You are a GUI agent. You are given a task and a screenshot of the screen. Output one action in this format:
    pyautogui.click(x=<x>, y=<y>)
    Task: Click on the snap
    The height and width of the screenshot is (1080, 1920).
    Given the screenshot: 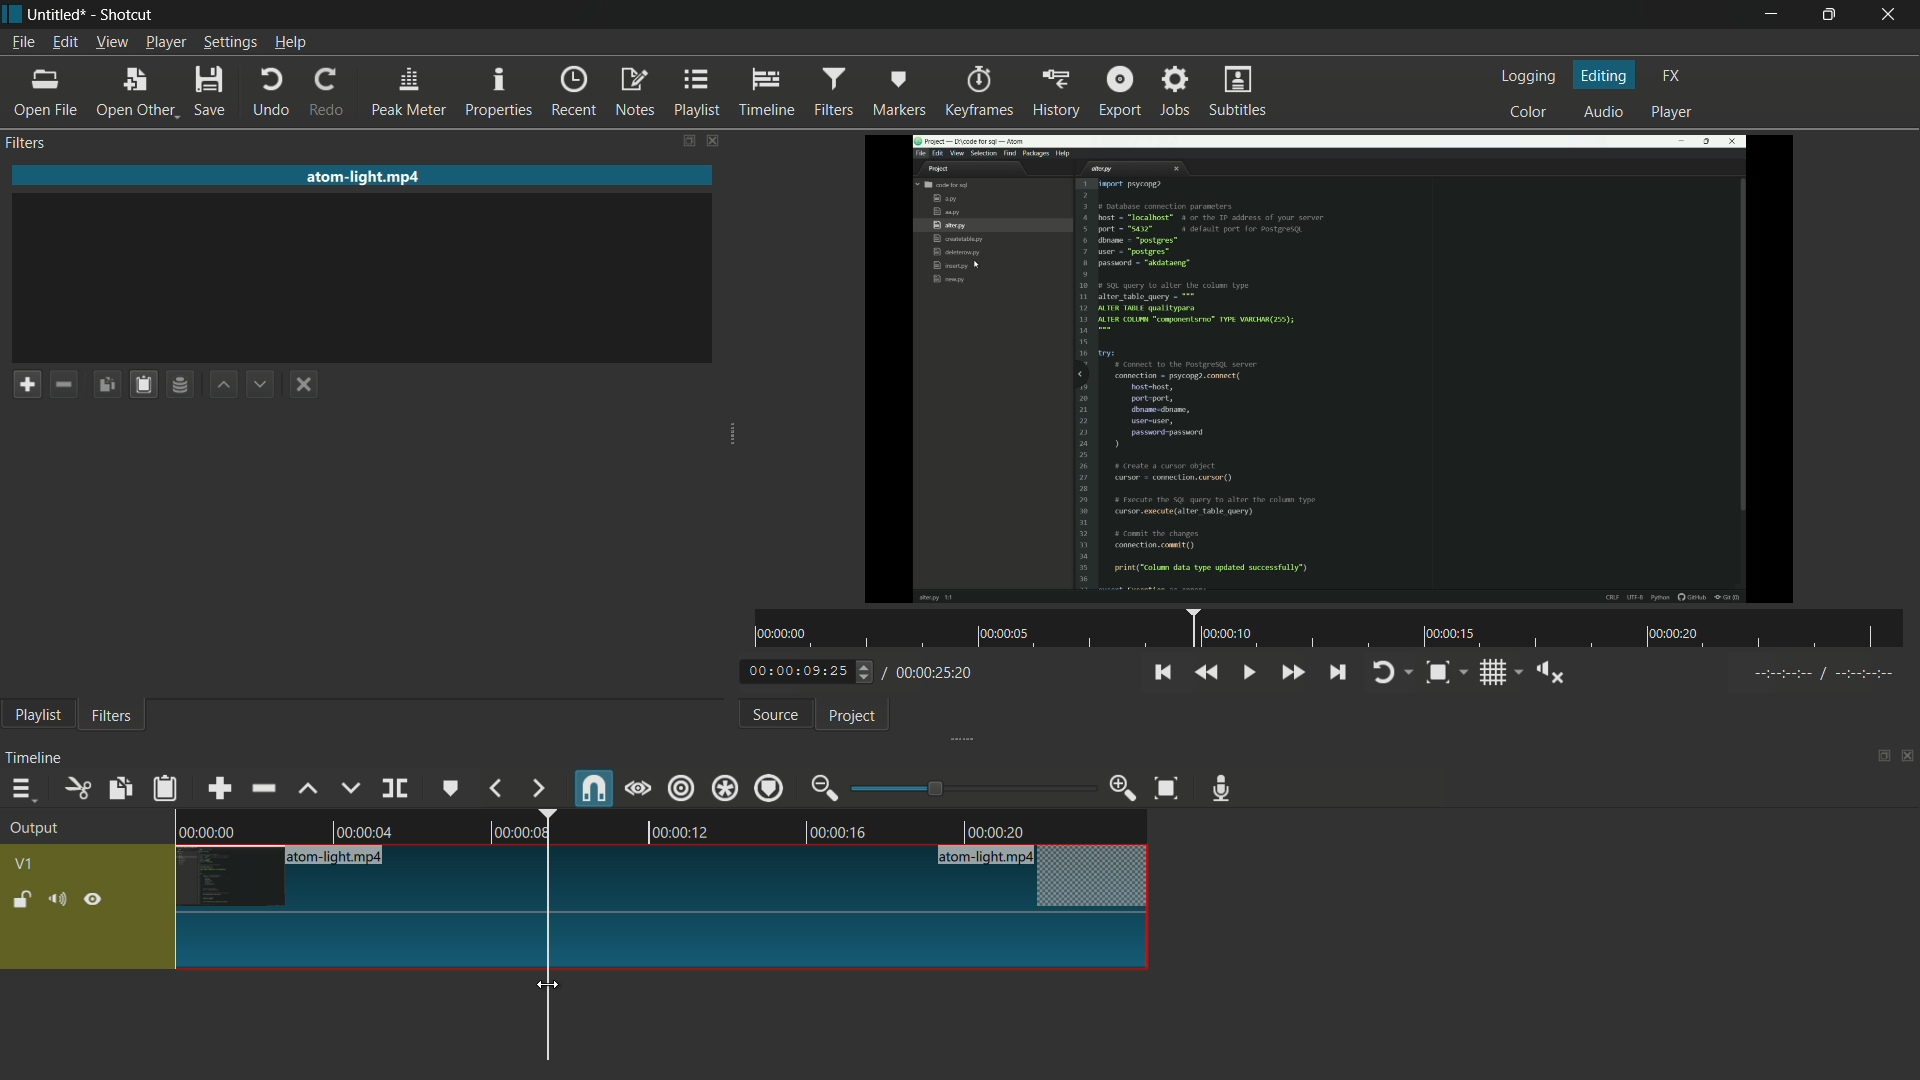 What is the action you would take?
    pyautogui.click(x=591, y=787)
    